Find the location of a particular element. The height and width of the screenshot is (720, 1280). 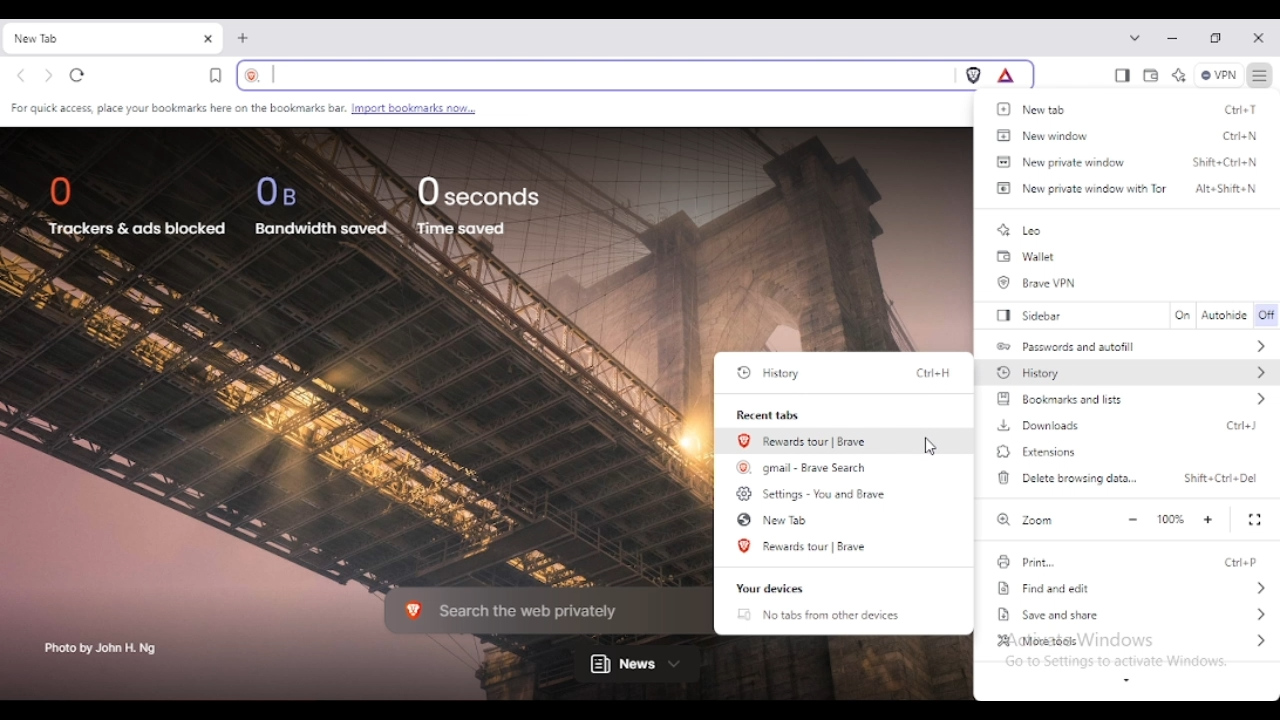

rewards tour | Brave is located at coordinates (805, 546).